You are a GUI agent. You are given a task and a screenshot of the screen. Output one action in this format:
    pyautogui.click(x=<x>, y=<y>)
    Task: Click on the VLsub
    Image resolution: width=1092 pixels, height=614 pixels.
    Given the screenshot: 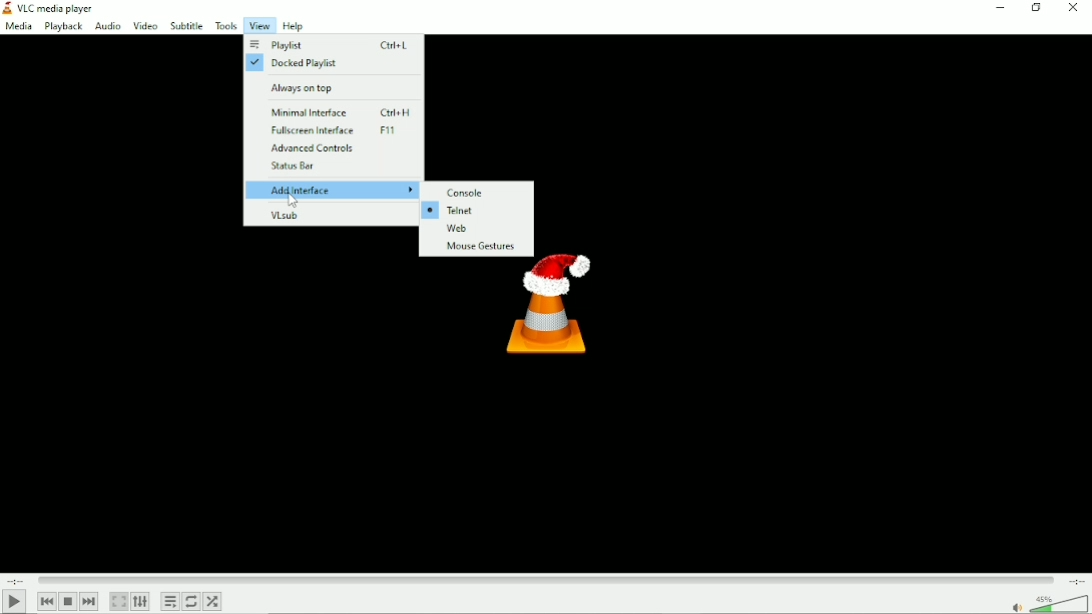 What is the action you would take?
    pyautogui.click(x=285, y=215)
    